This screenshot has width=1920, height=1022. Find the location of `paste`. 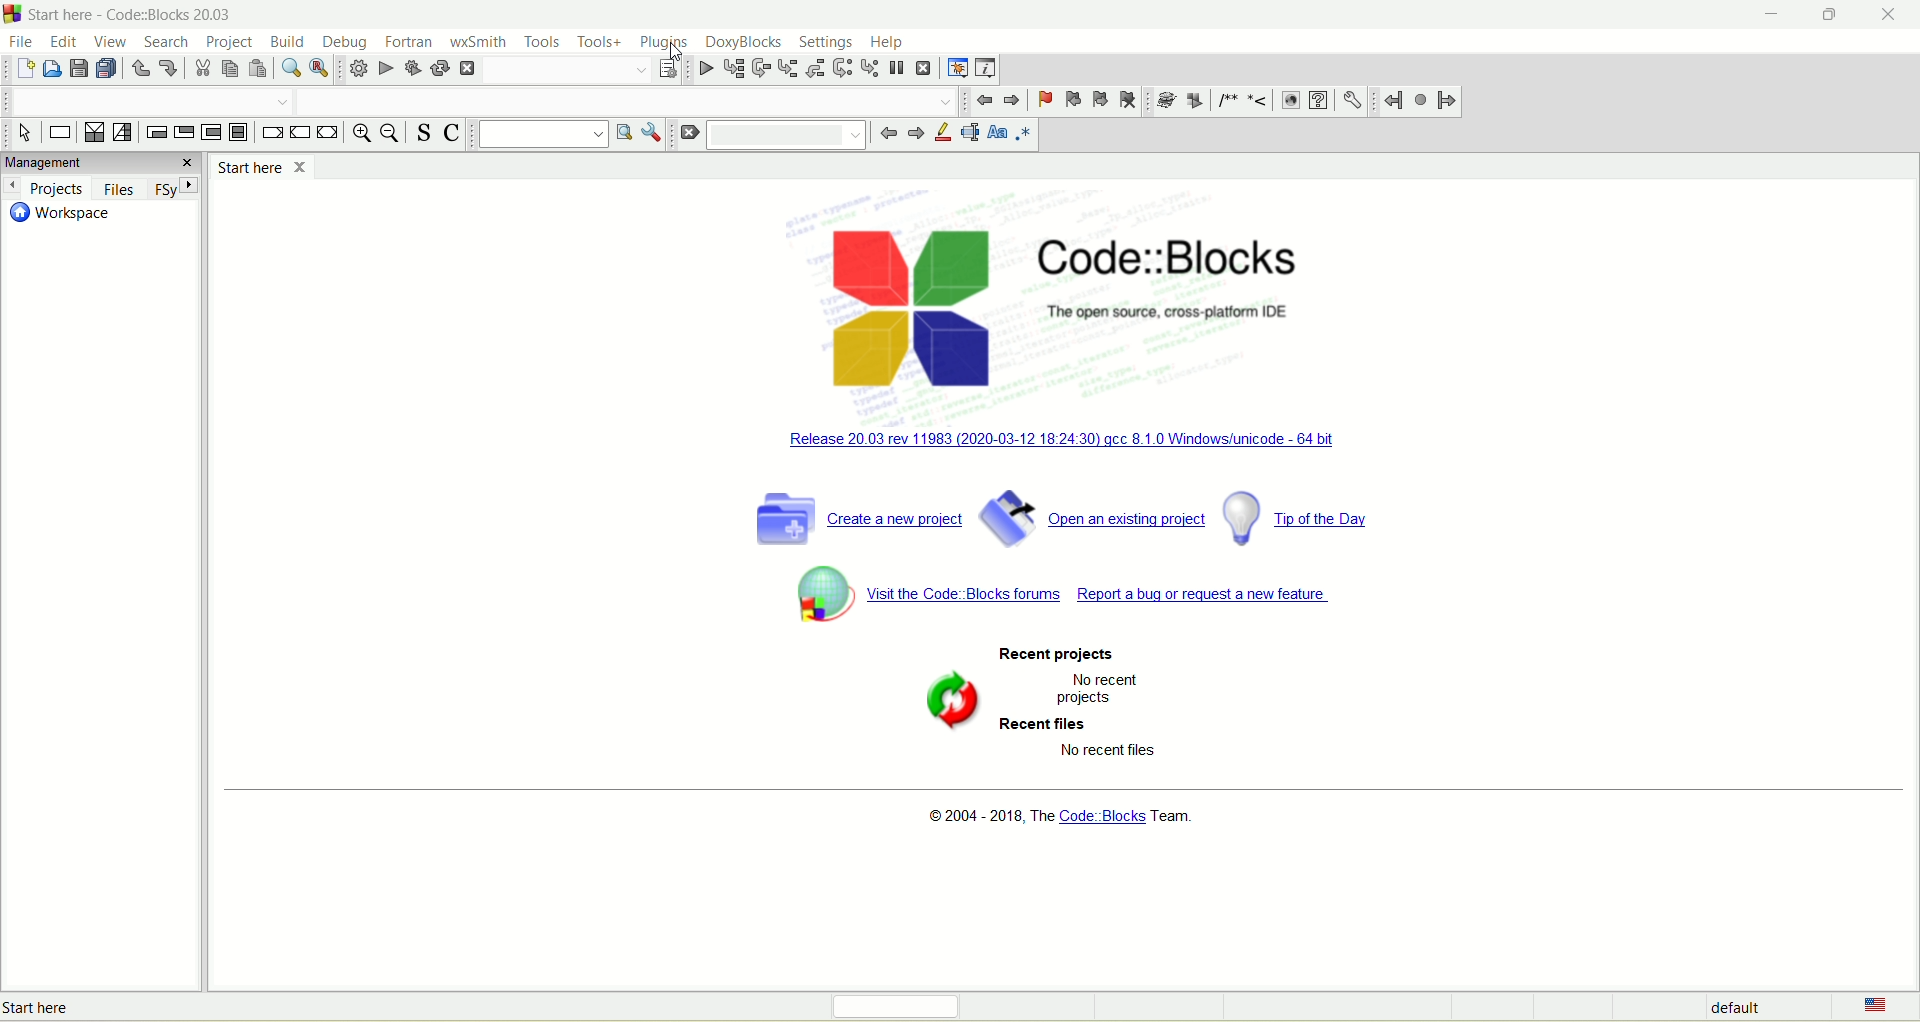

paste is located at coordinates (259, 70).